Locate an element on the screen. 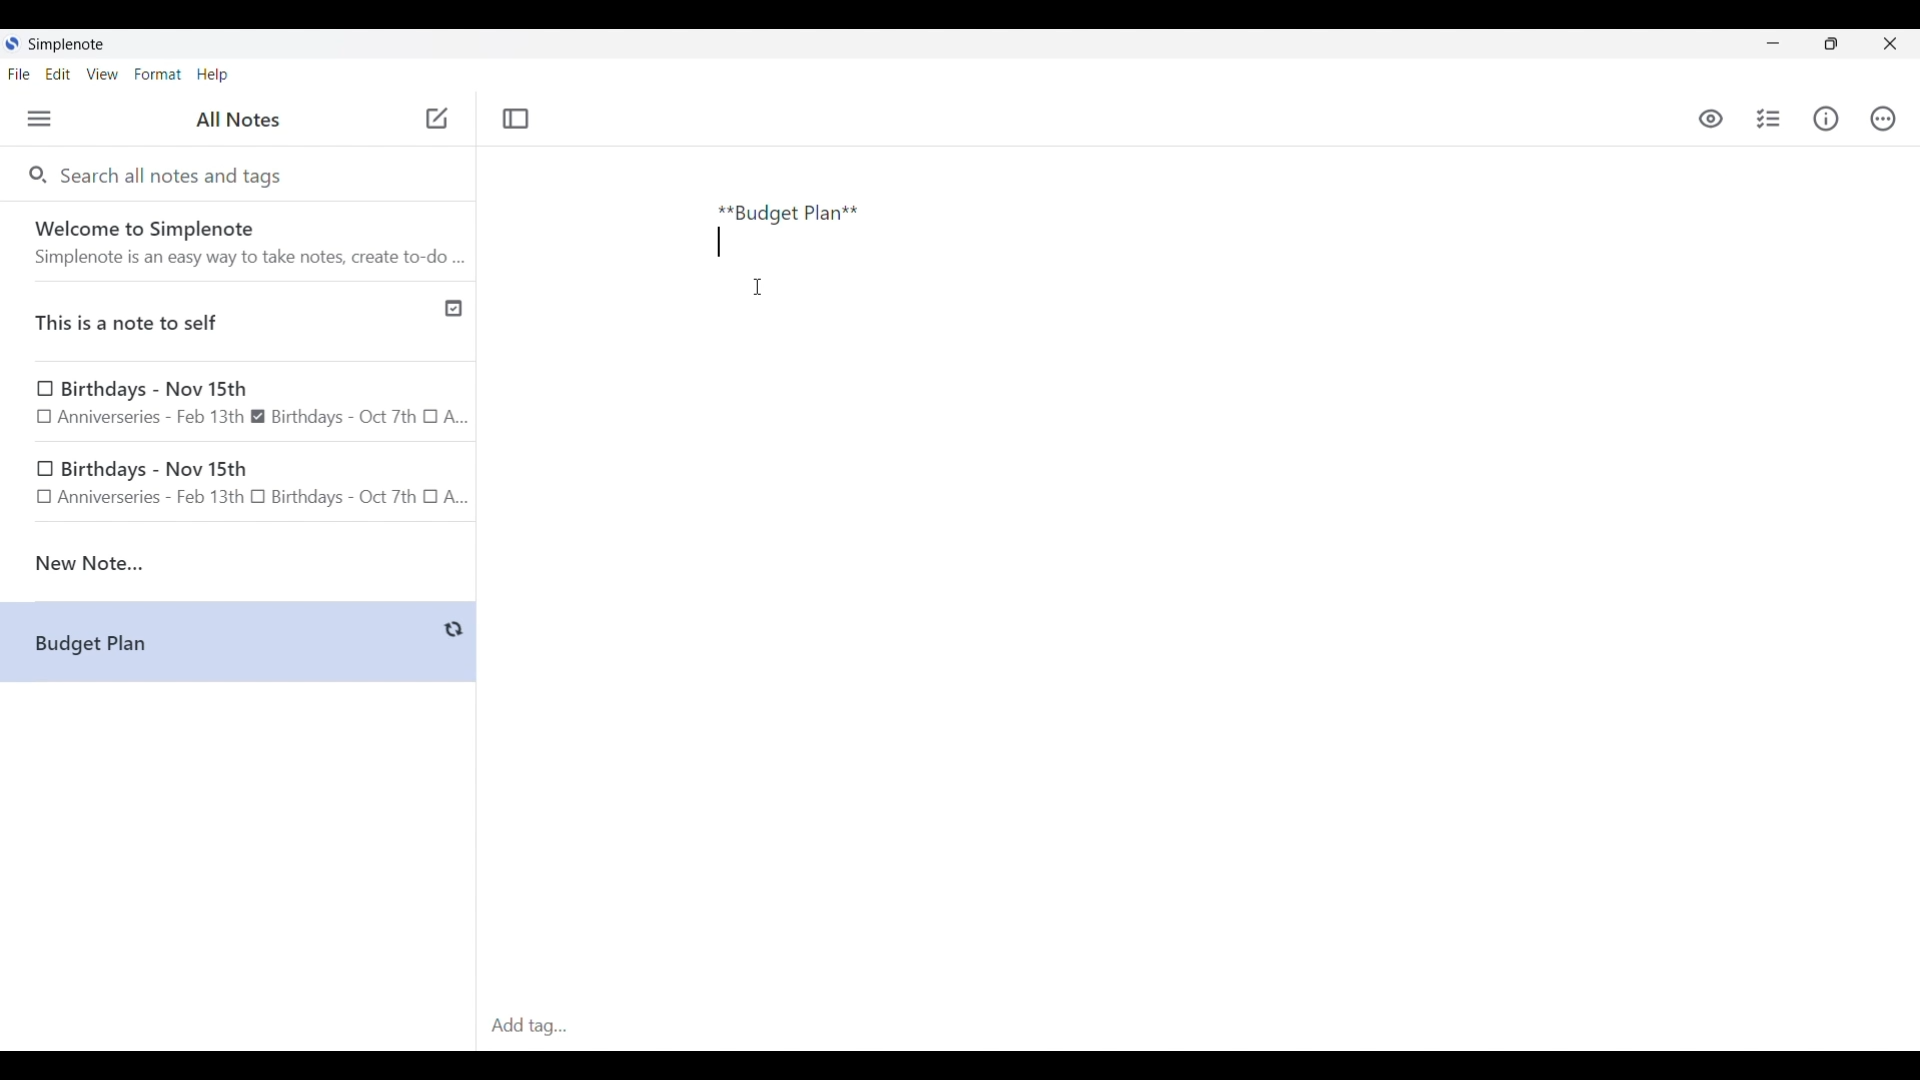 Image resolution: width=1920 pixels, height=1080 pixels. View menu is located at coordinates (103, 73).